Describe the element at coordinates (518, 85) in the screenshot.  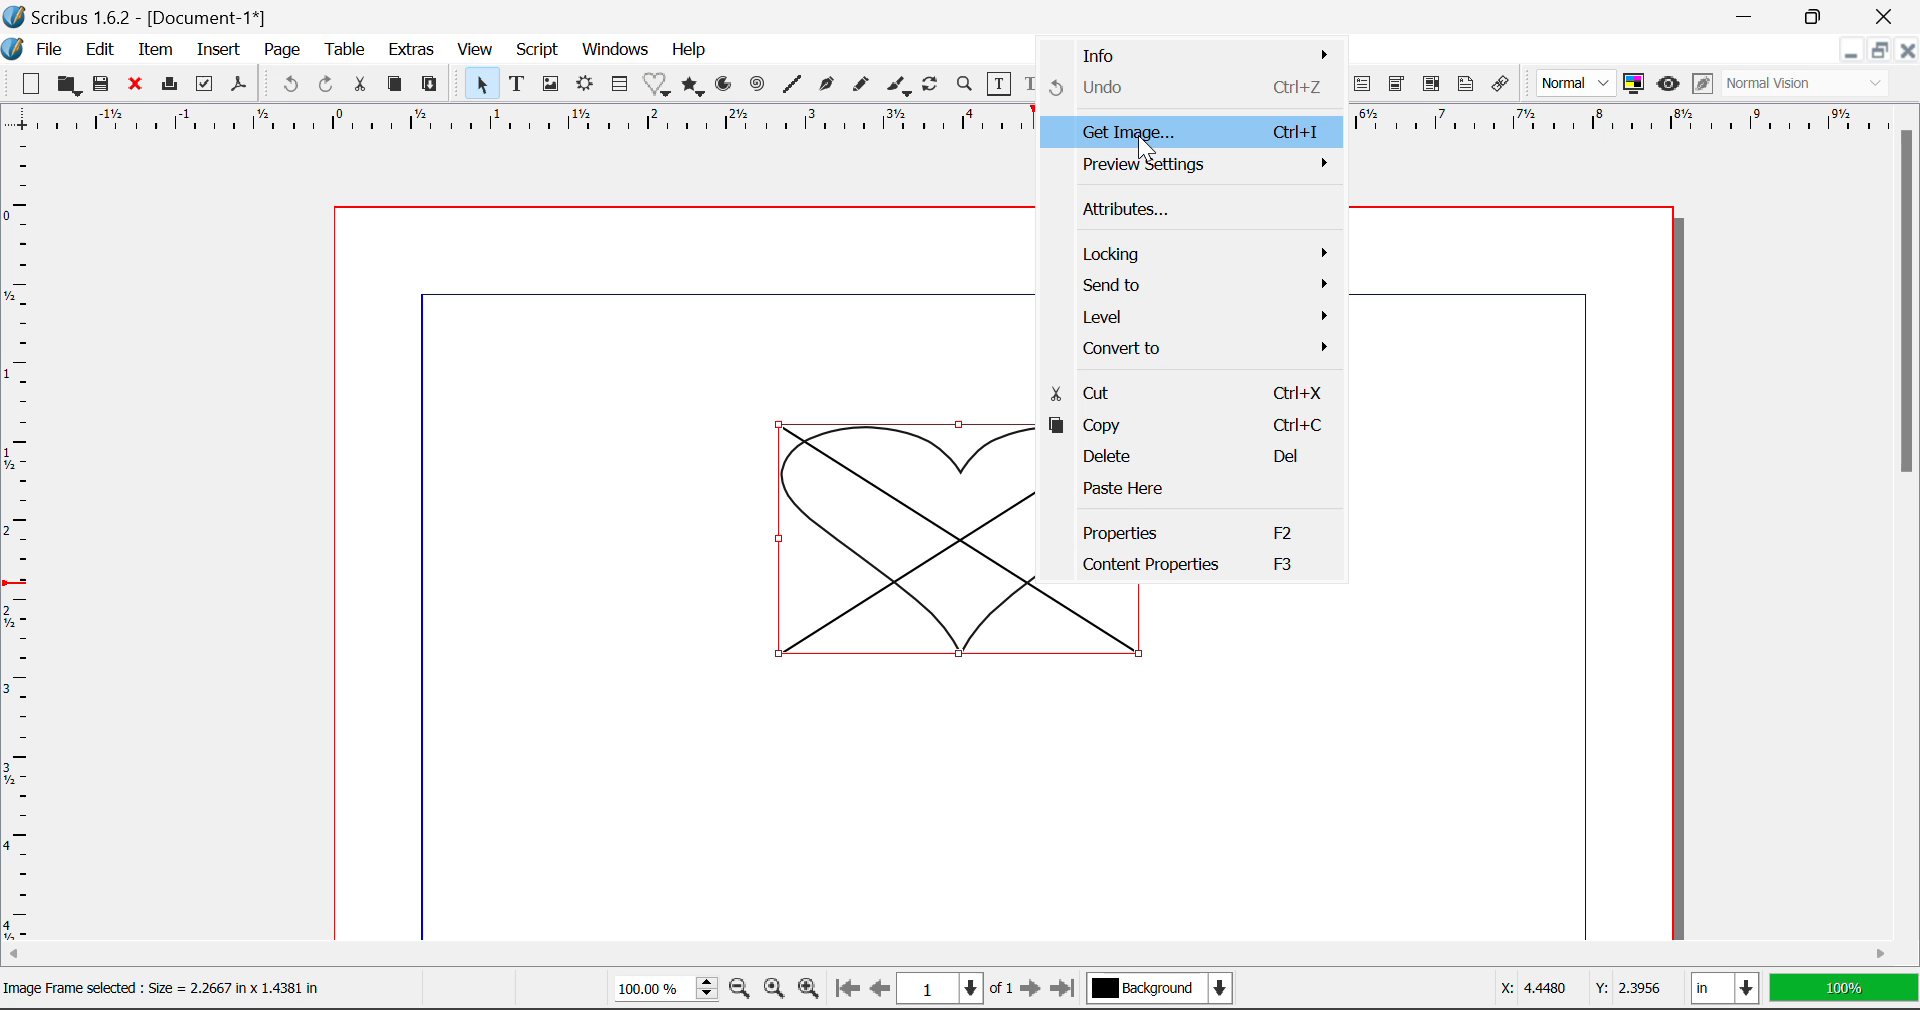
I see `Text Frames` at that location.